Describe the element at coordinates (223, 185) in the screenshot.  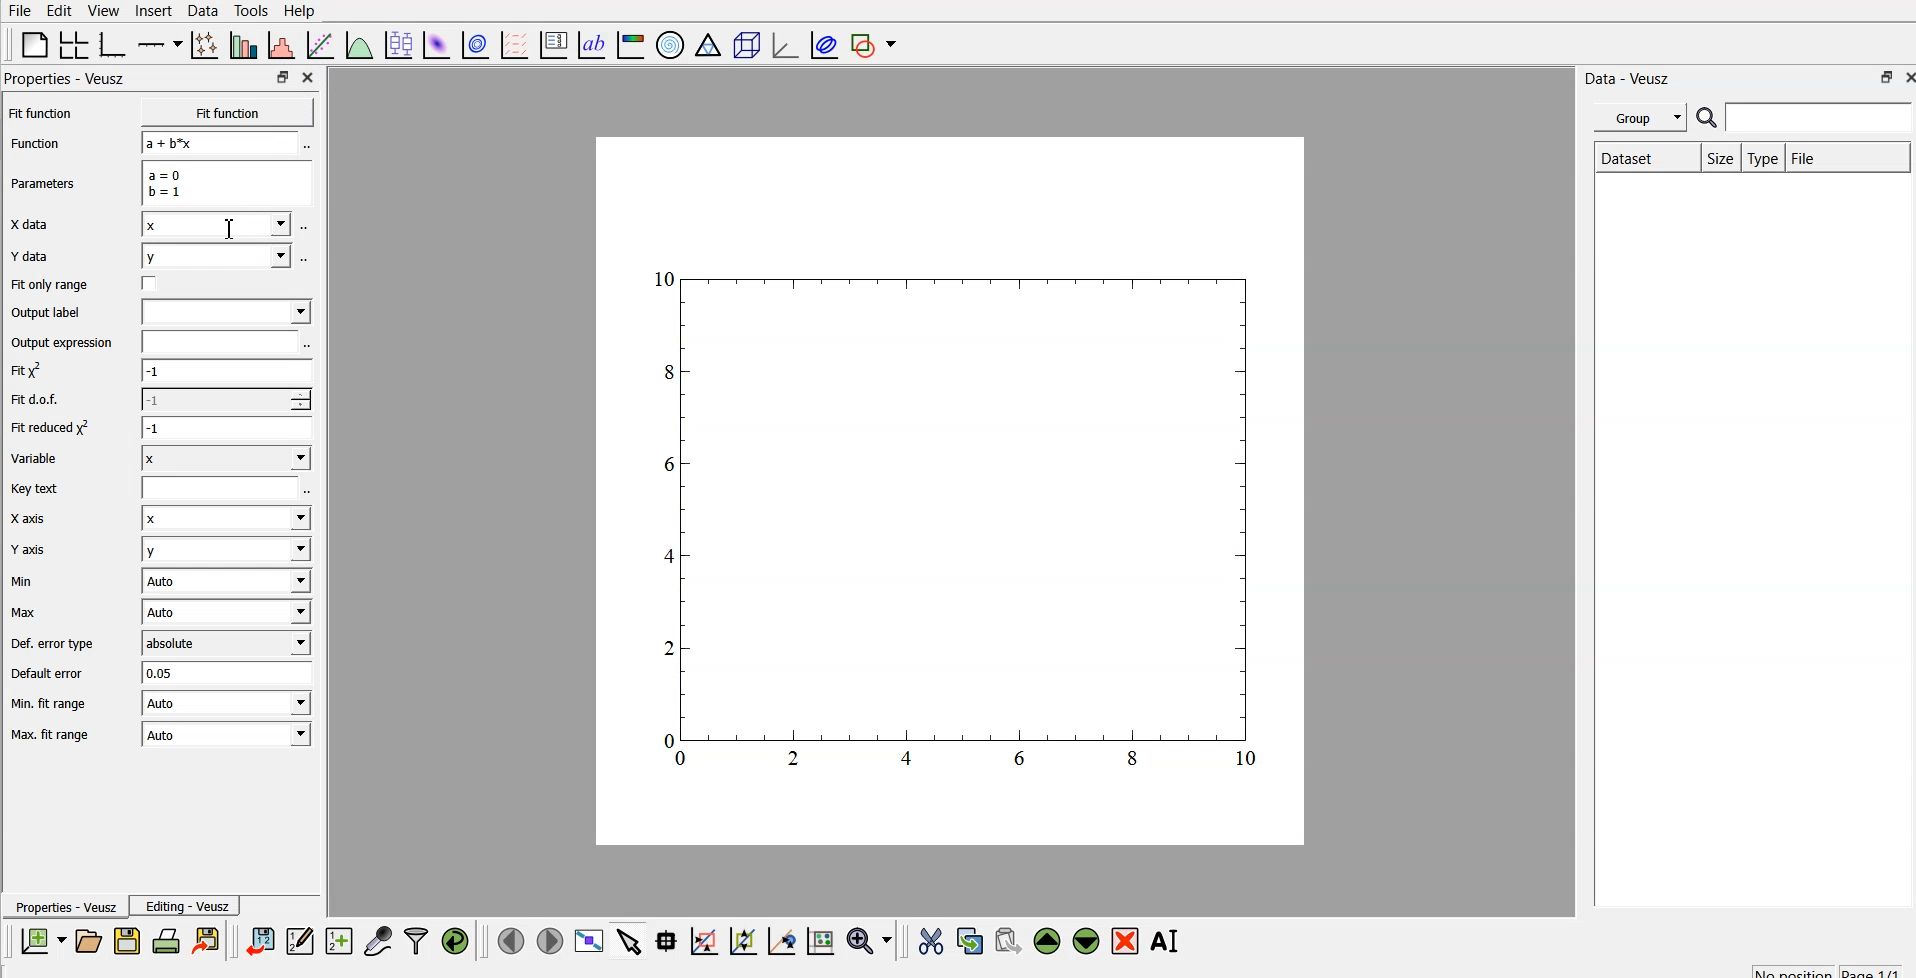
I see `a=0 b=1` at that location.